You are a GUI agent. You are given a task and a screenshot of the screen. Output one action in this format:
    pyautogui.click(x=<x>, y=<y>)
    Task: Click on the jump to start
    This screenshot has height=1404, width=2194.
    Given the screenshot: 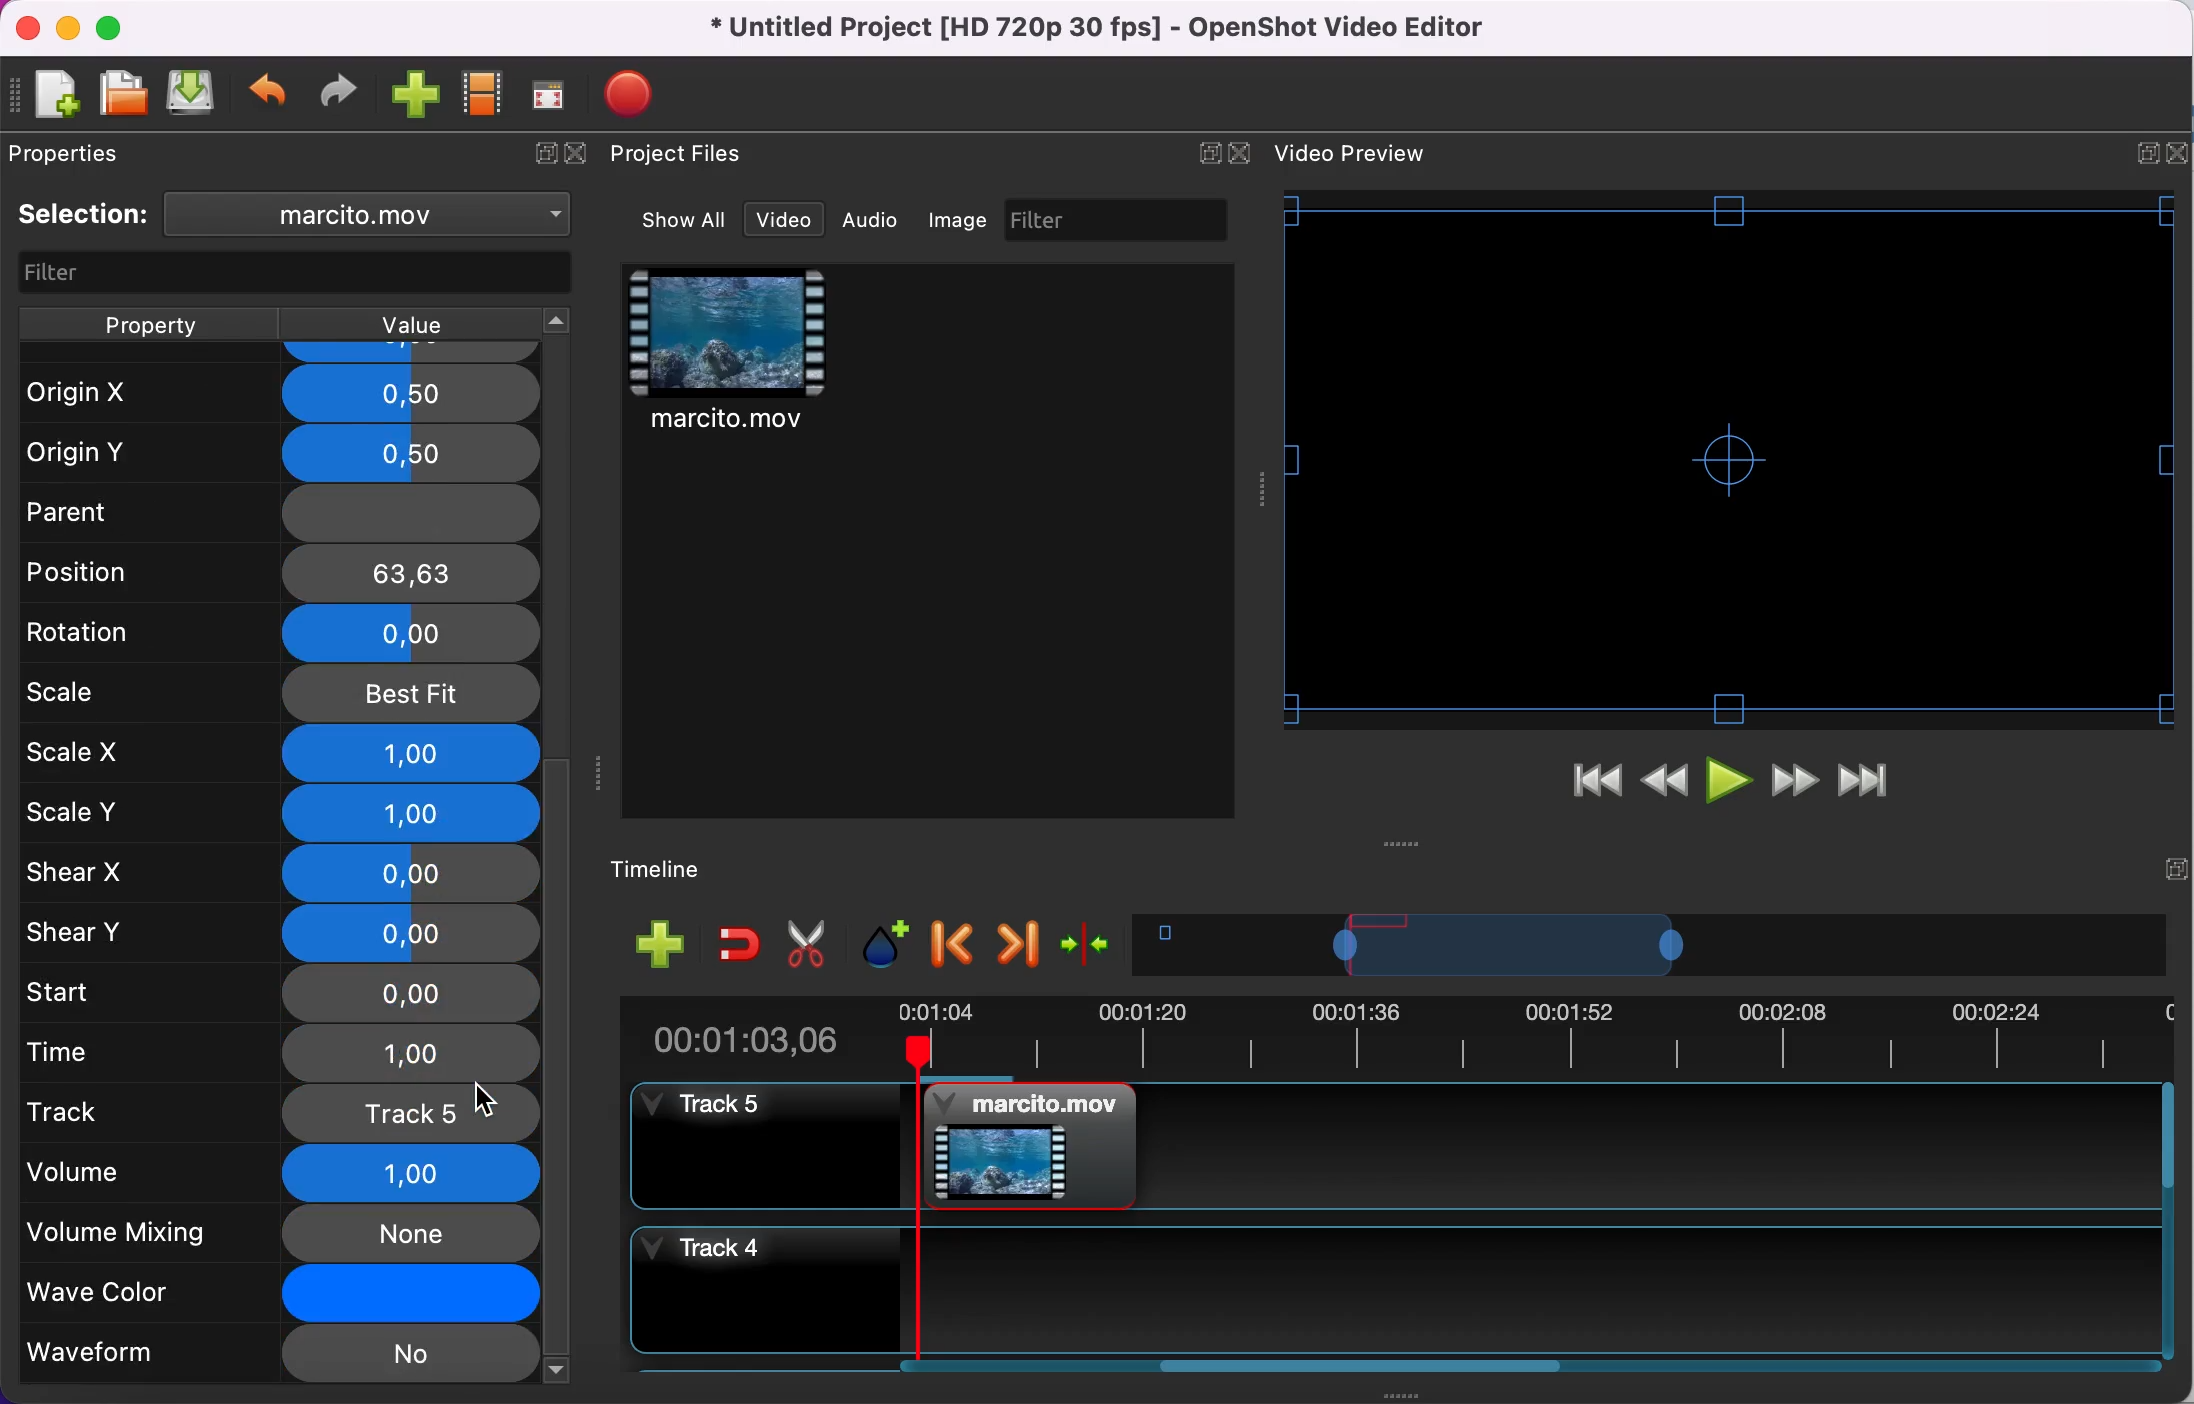 What is the action you would take?
    pyautogui.click(x=1596, y=786)
    